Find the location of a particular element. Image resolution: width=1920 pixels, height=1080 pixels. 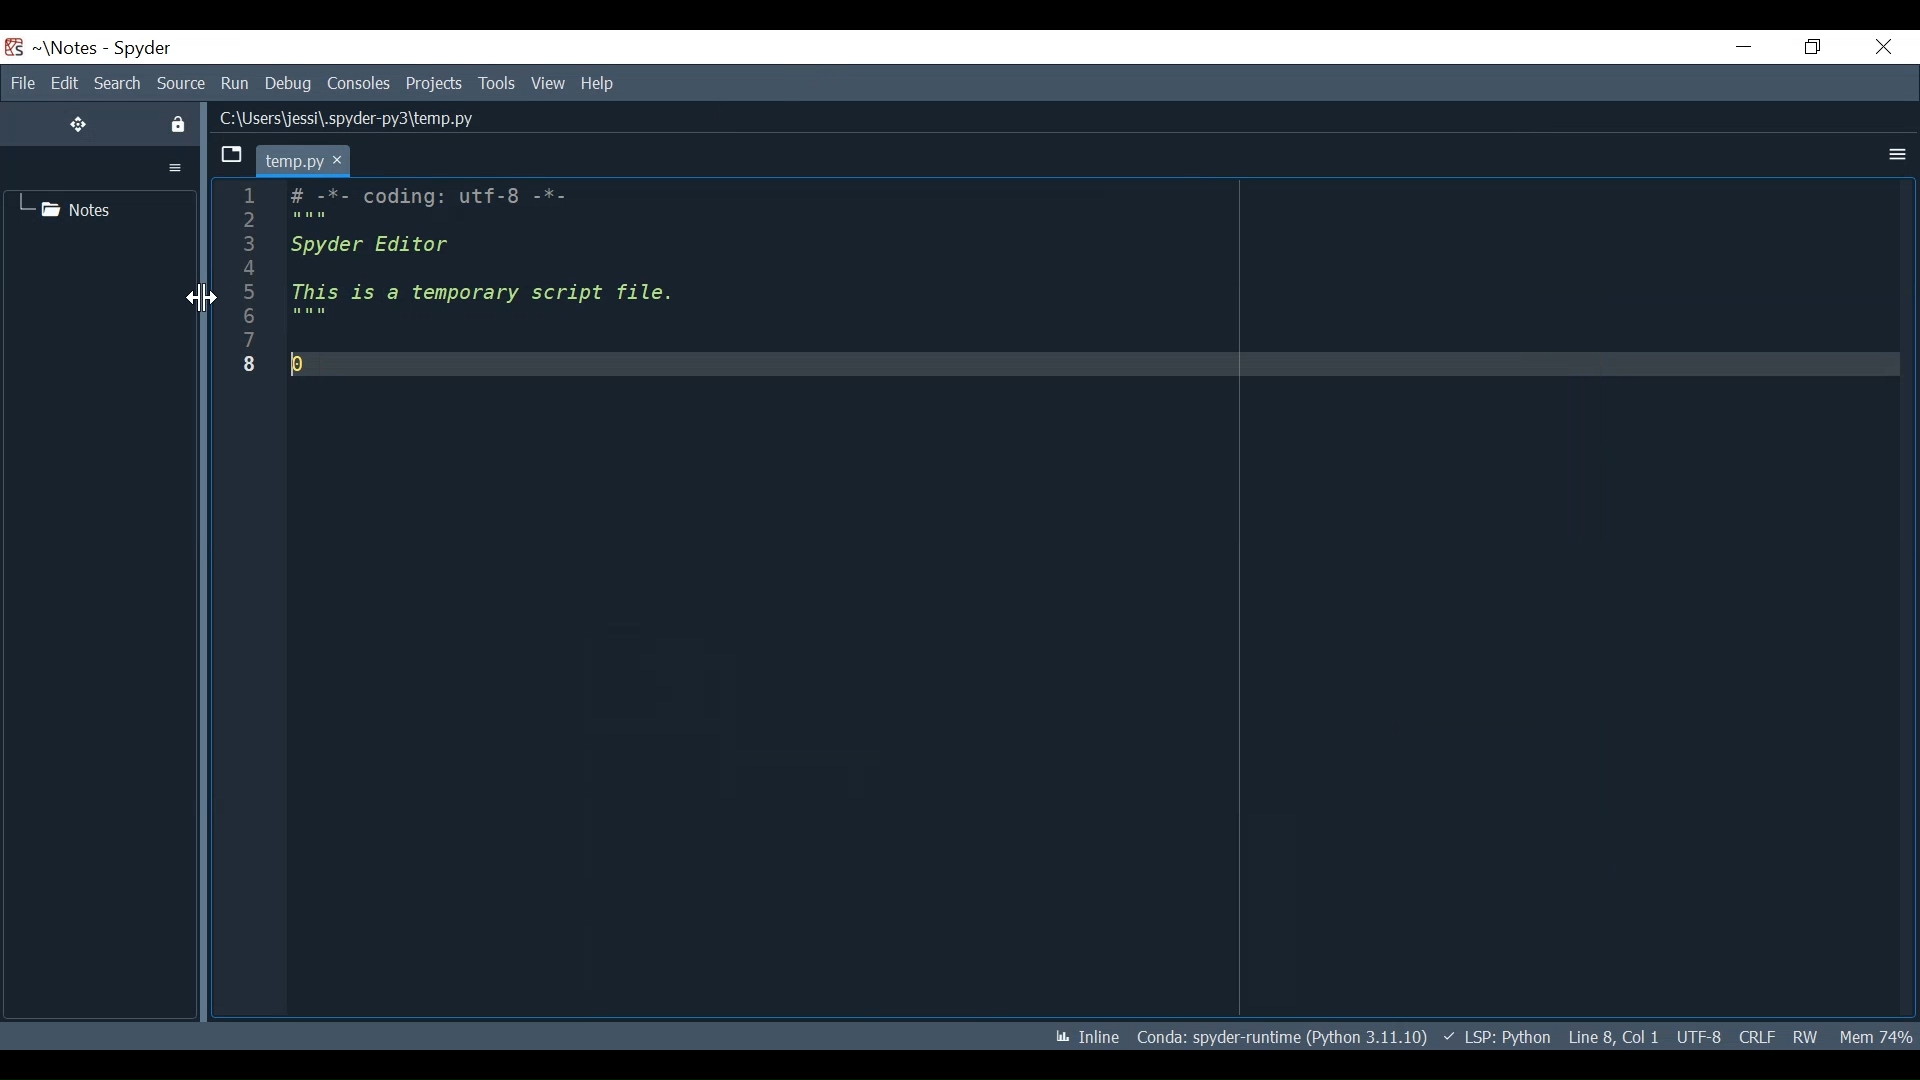

~\Notes - Spyder is located at coordinates (105, 51).